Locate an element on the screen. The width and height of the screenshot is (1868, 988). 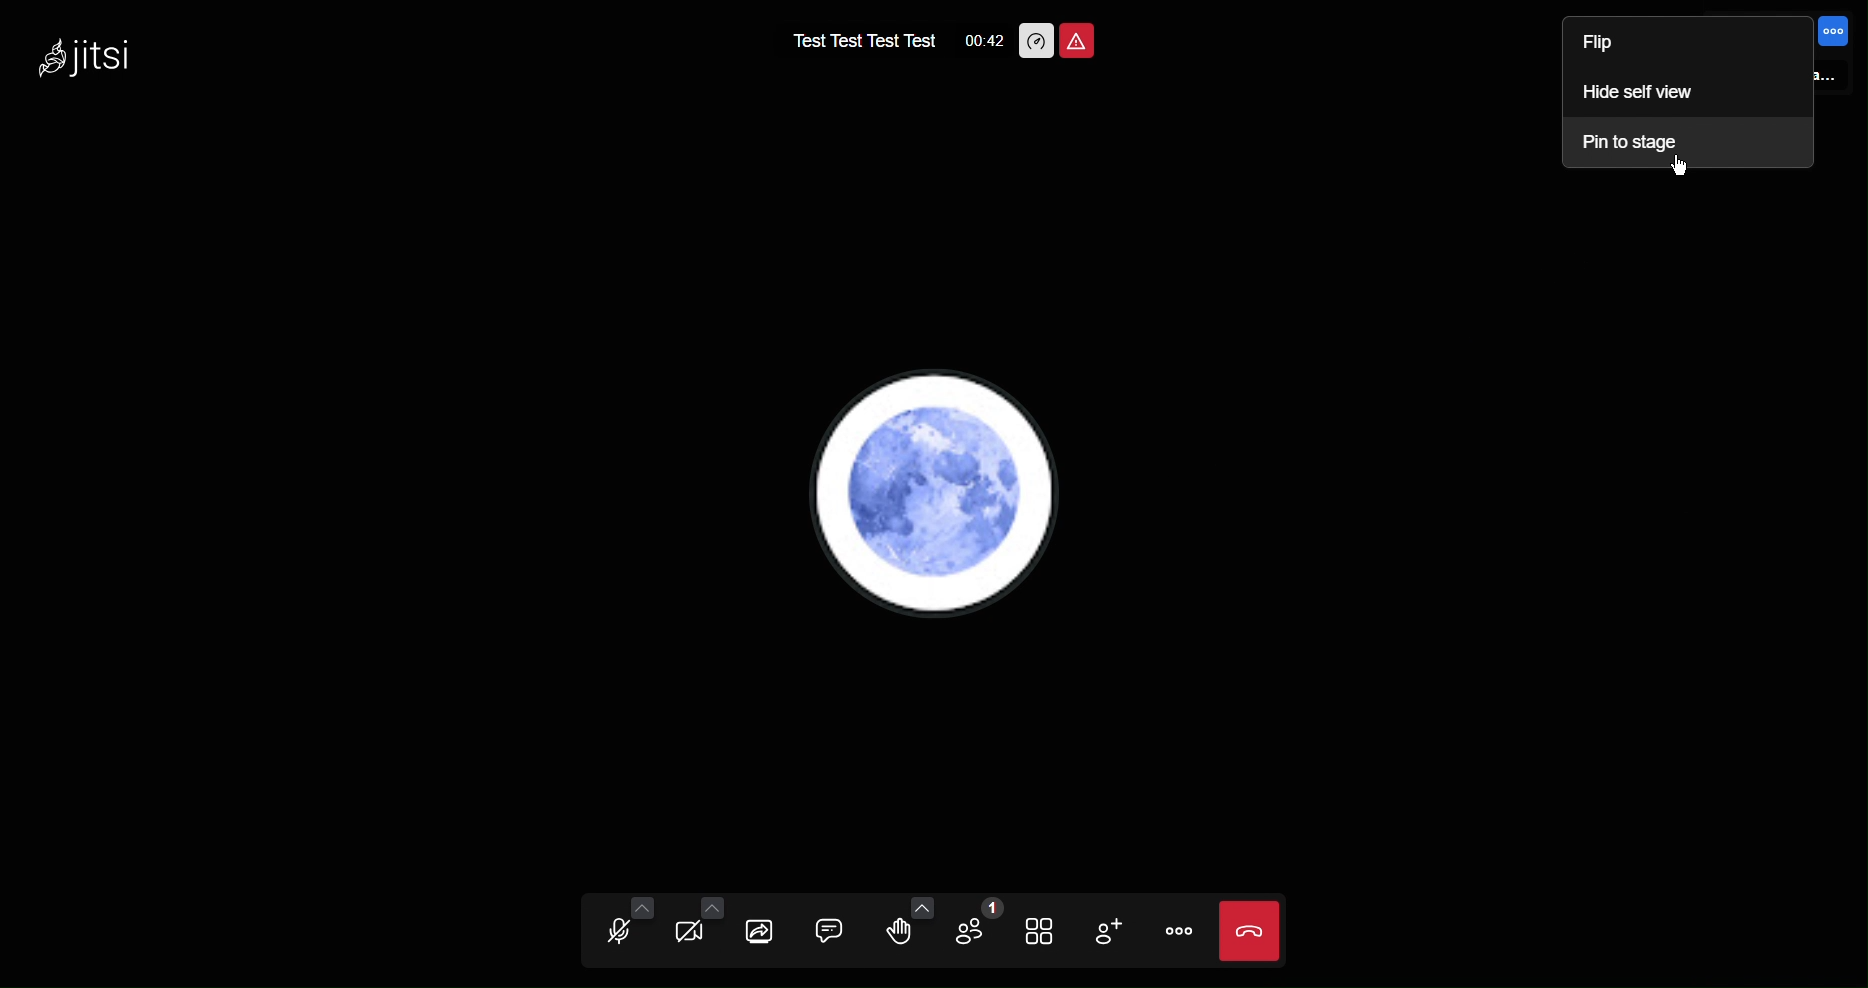
Chat is located at coordinates (825, 932).